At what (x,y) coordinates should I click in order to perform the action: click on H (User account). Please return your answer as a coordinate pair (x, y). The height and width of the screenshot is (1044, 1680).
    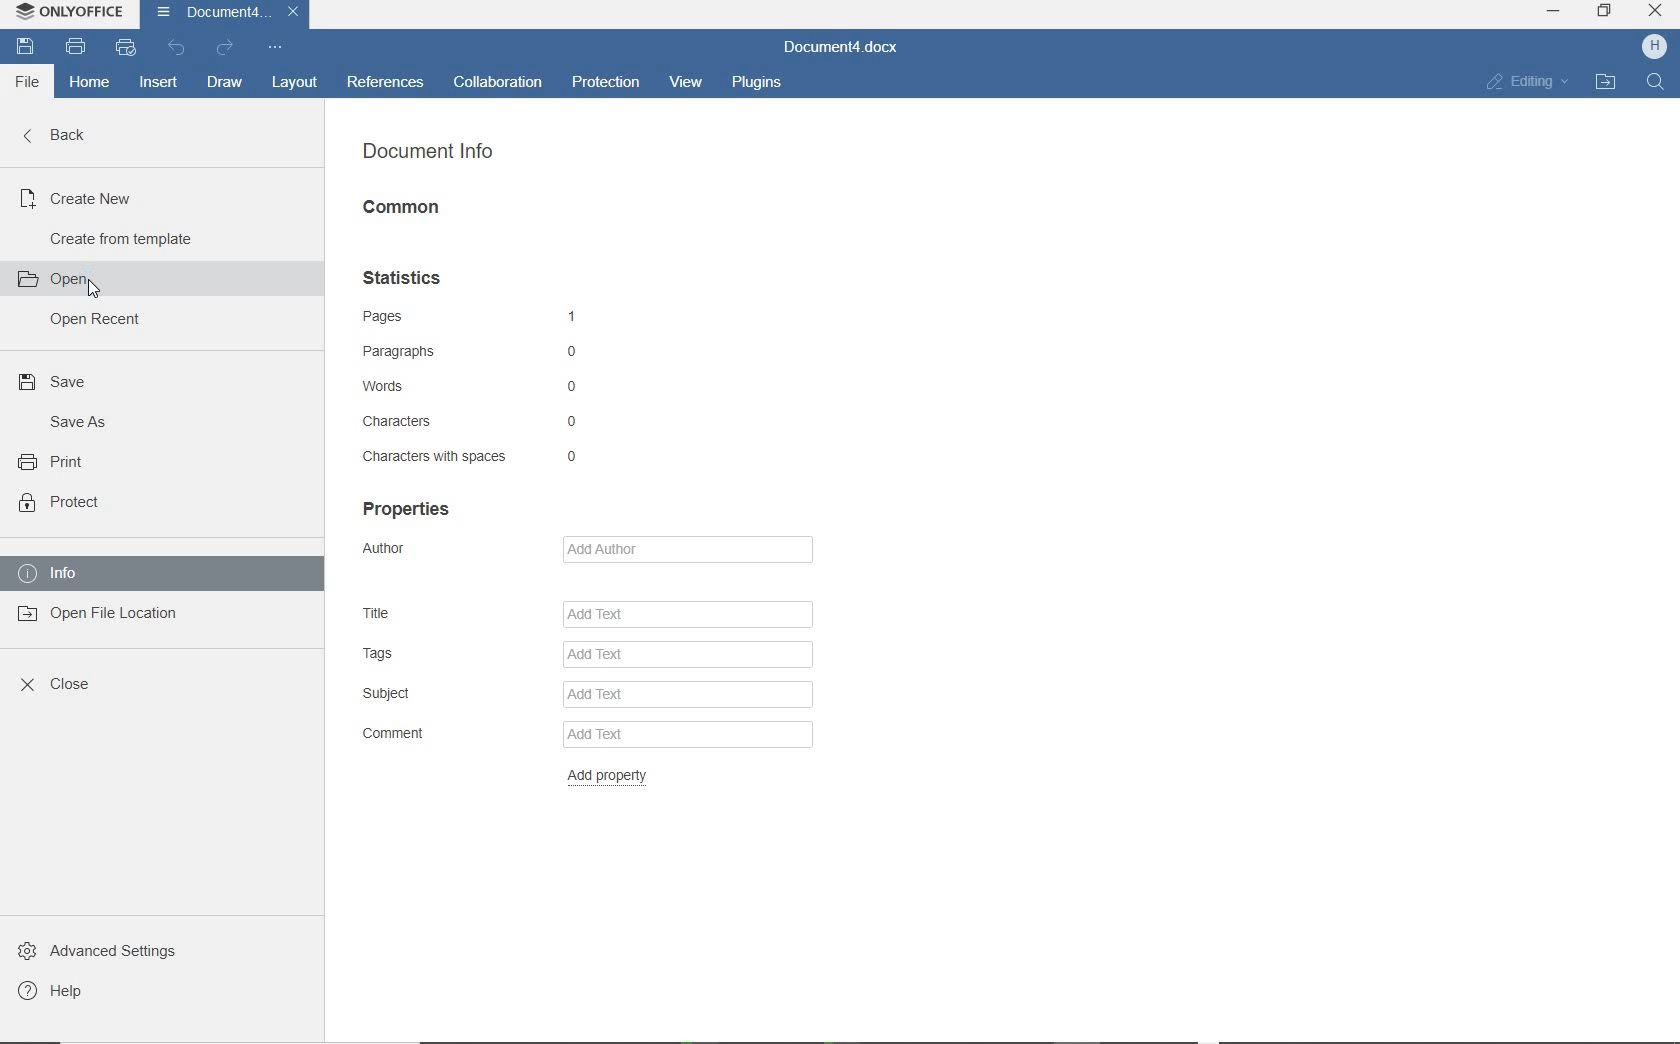
    Looking at the image, I should click on (1656, 48).